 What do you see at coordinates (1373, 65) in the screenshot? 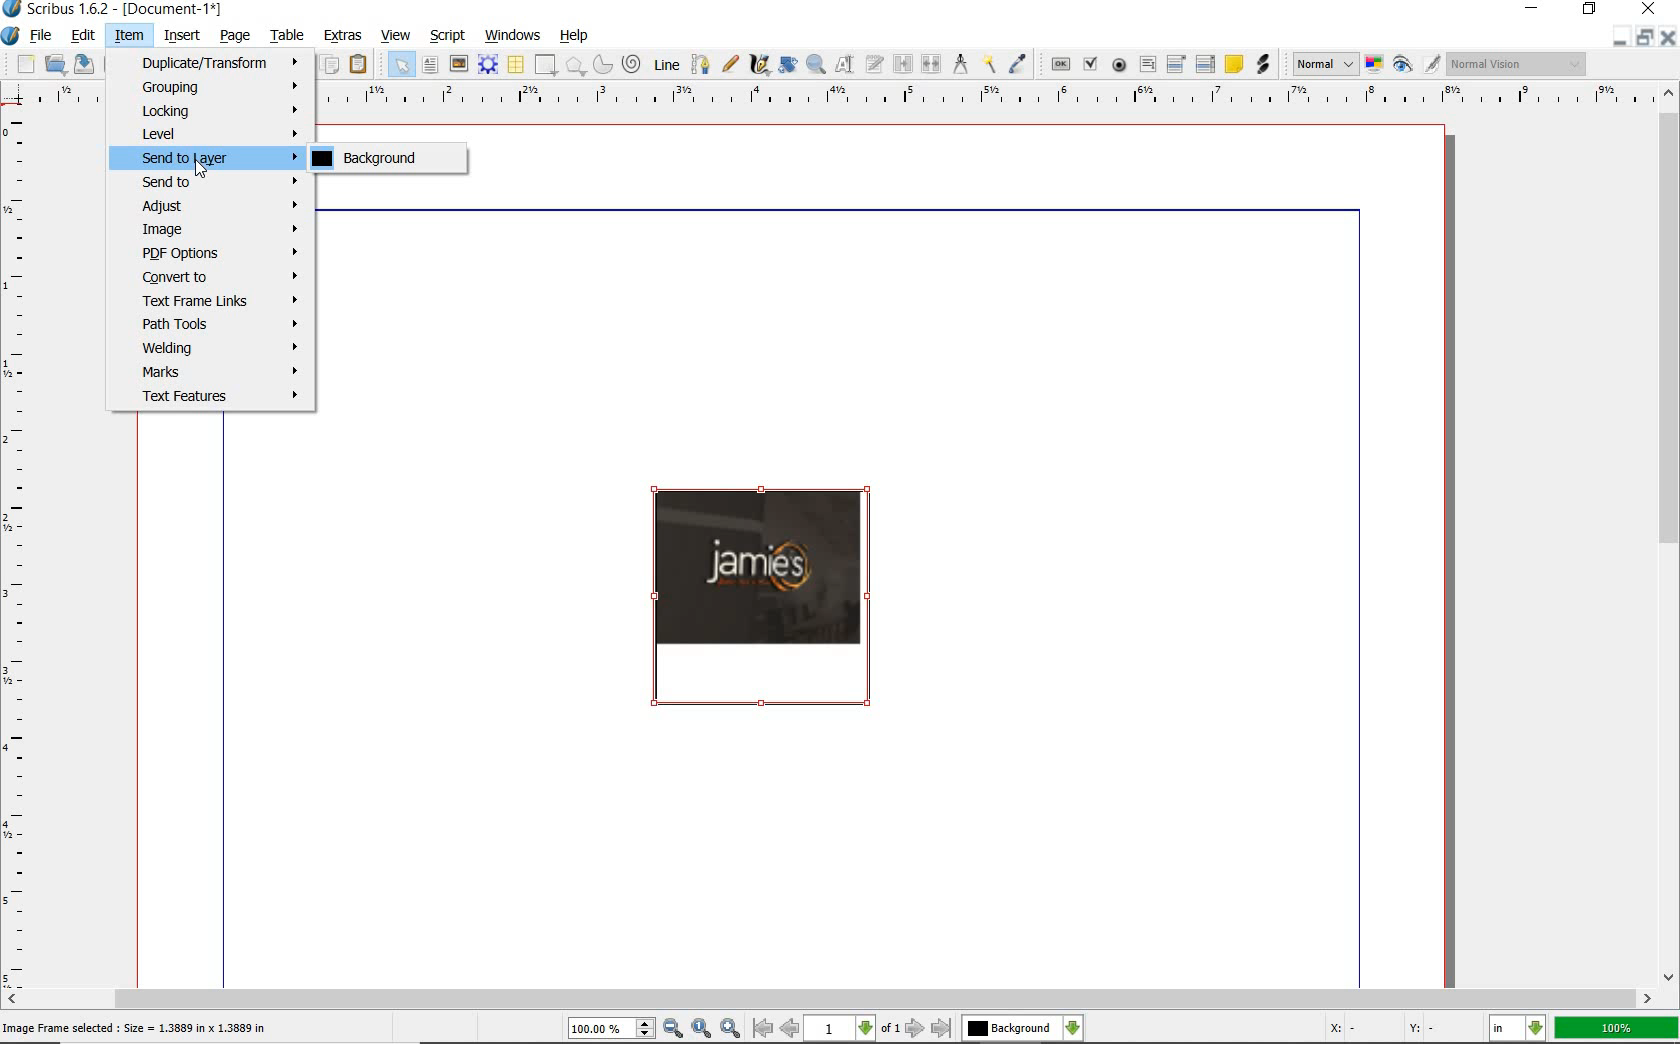
I see `toggle color management` at bounding box center [1373, 65].